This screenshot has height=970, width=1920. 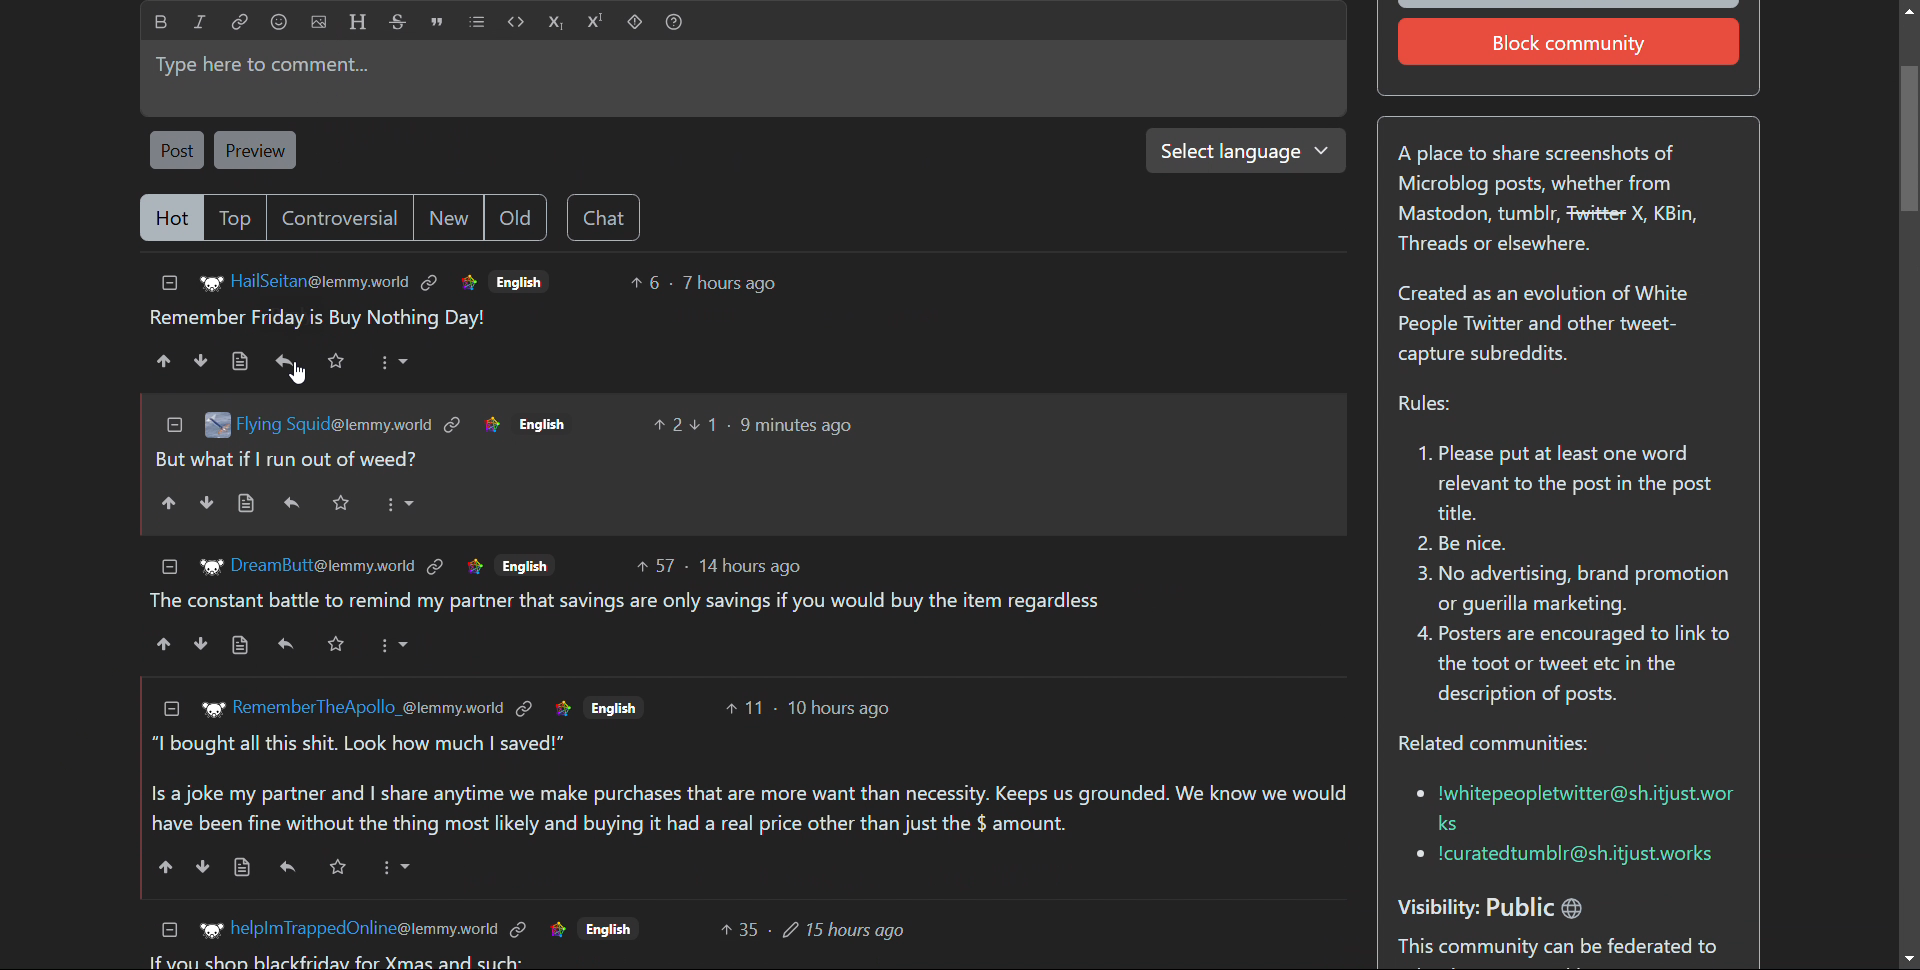 What do you see at coordinates (241, 867) in the screenshot?
I see `view source` at bounding box center [241, 867].